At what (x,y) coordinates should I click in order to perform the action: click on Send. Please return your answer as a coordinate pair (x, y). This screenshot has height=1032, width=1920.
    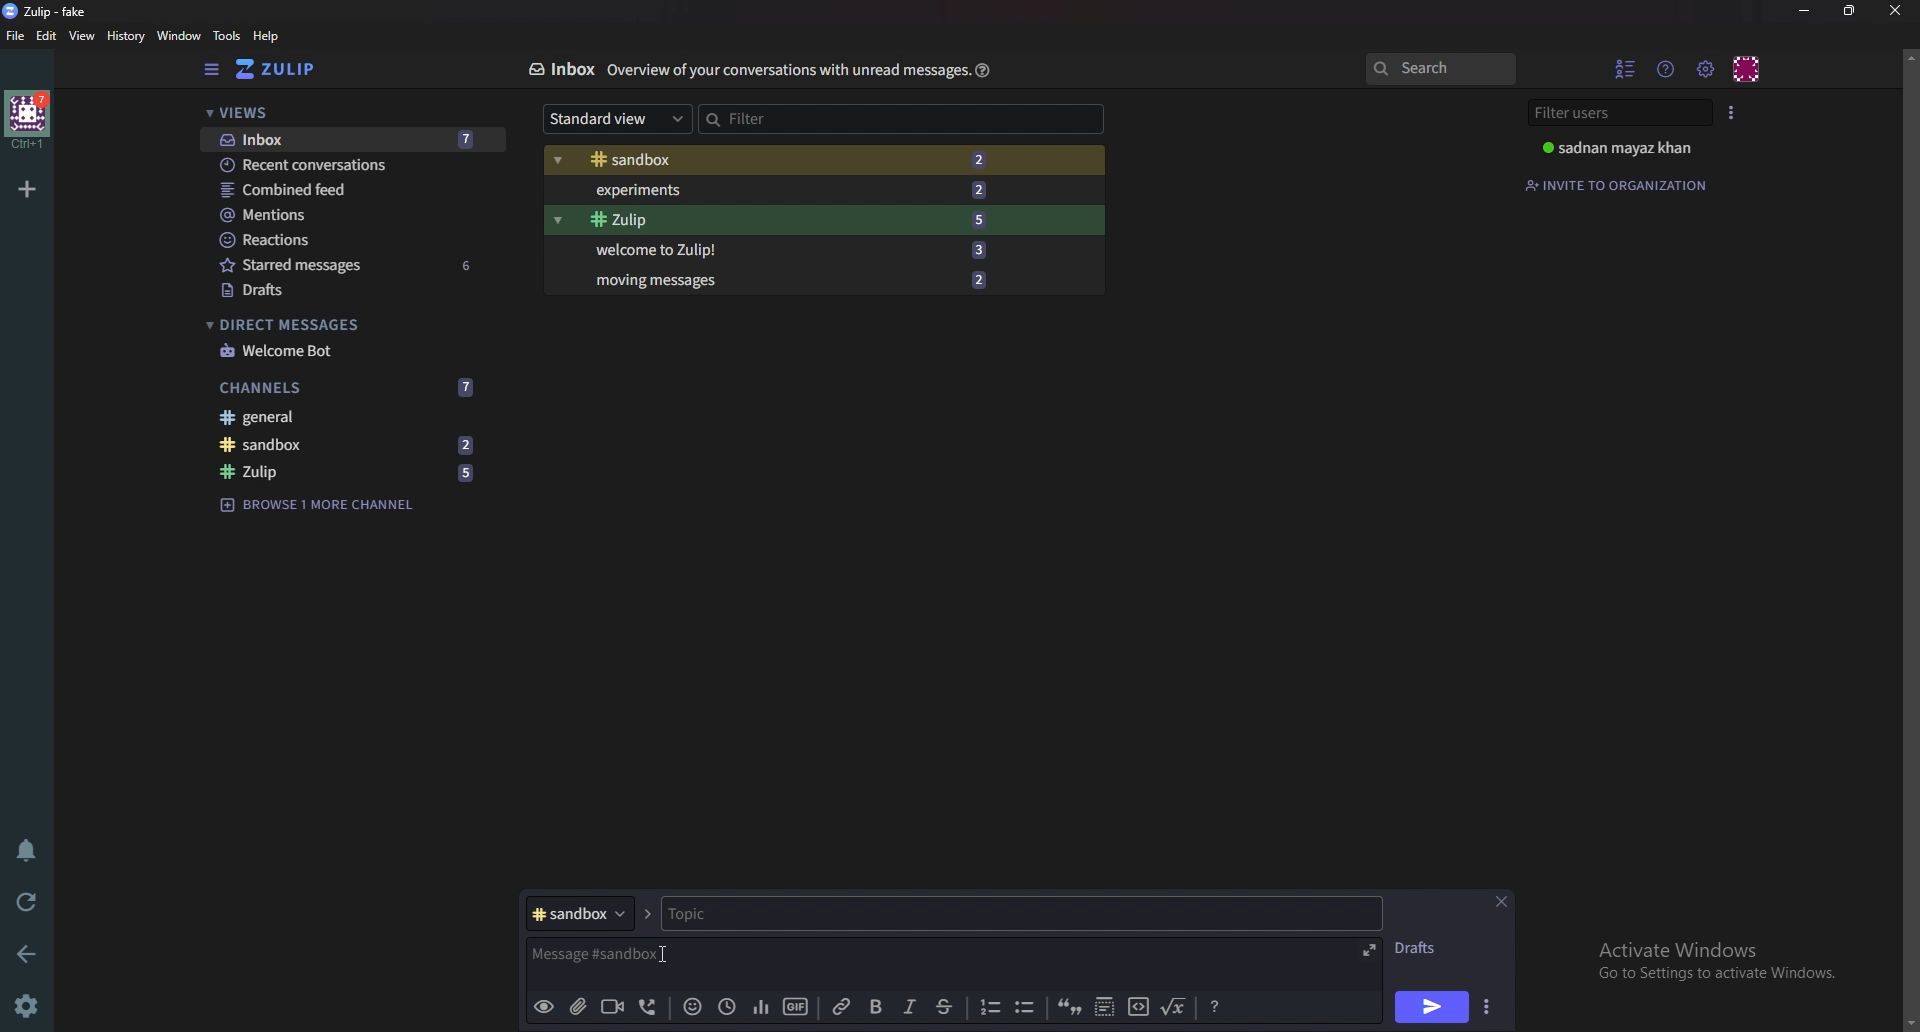
    Looking at the image, I should click on (1432, 1007).